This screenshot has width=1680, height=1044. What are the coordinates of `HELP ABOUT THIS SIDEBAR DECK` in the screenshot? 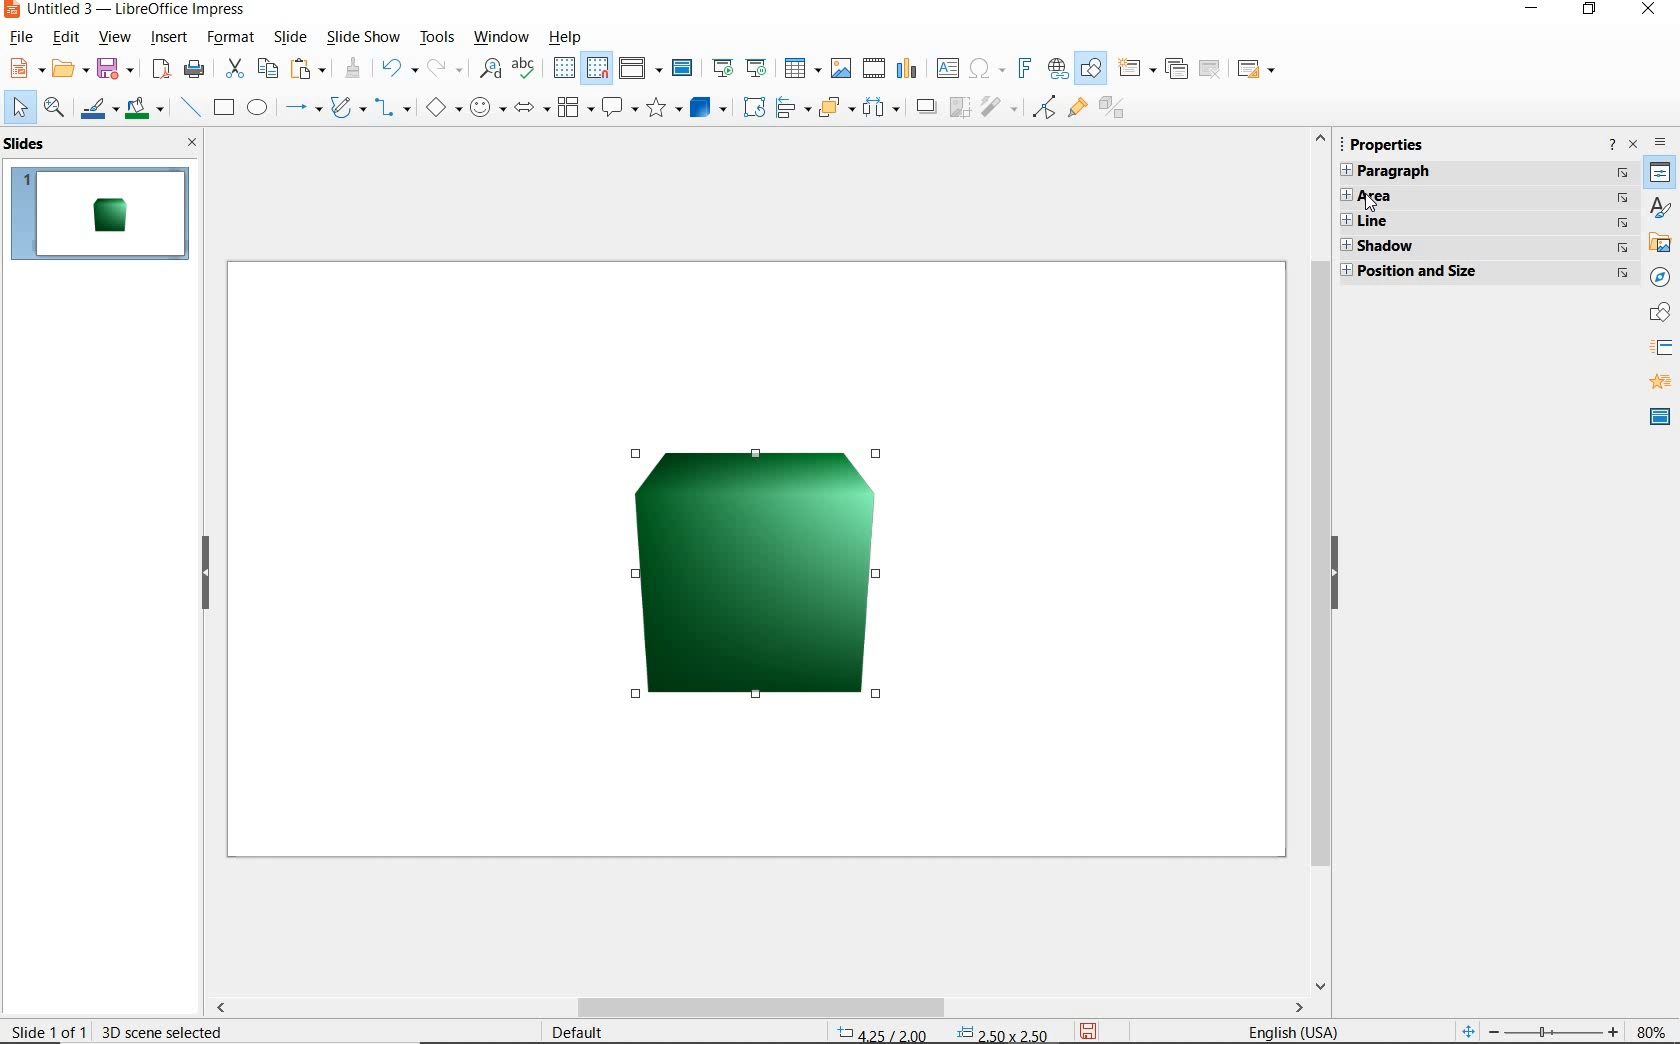 It's located at (1613, 145).